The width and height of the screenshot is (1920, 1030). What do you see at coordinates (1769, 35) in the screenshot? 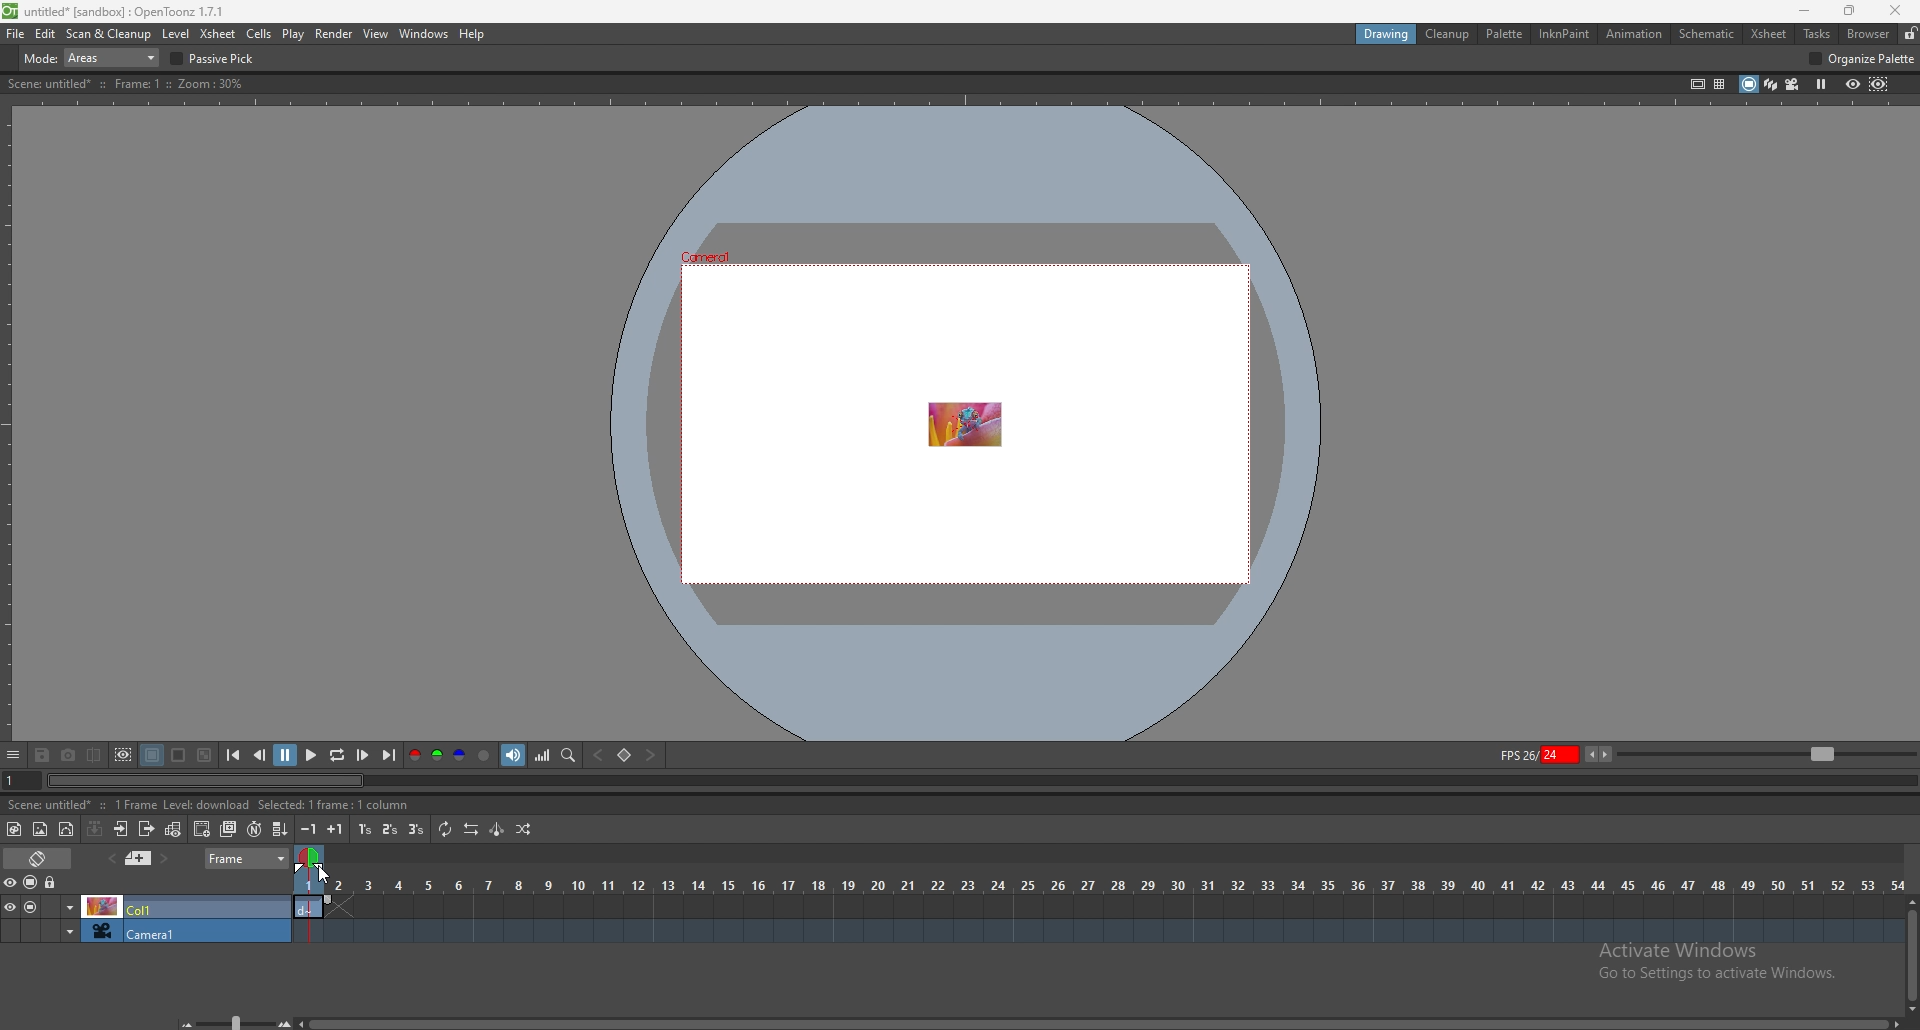
I see `xsheet` at bounding box center [1769, 35].